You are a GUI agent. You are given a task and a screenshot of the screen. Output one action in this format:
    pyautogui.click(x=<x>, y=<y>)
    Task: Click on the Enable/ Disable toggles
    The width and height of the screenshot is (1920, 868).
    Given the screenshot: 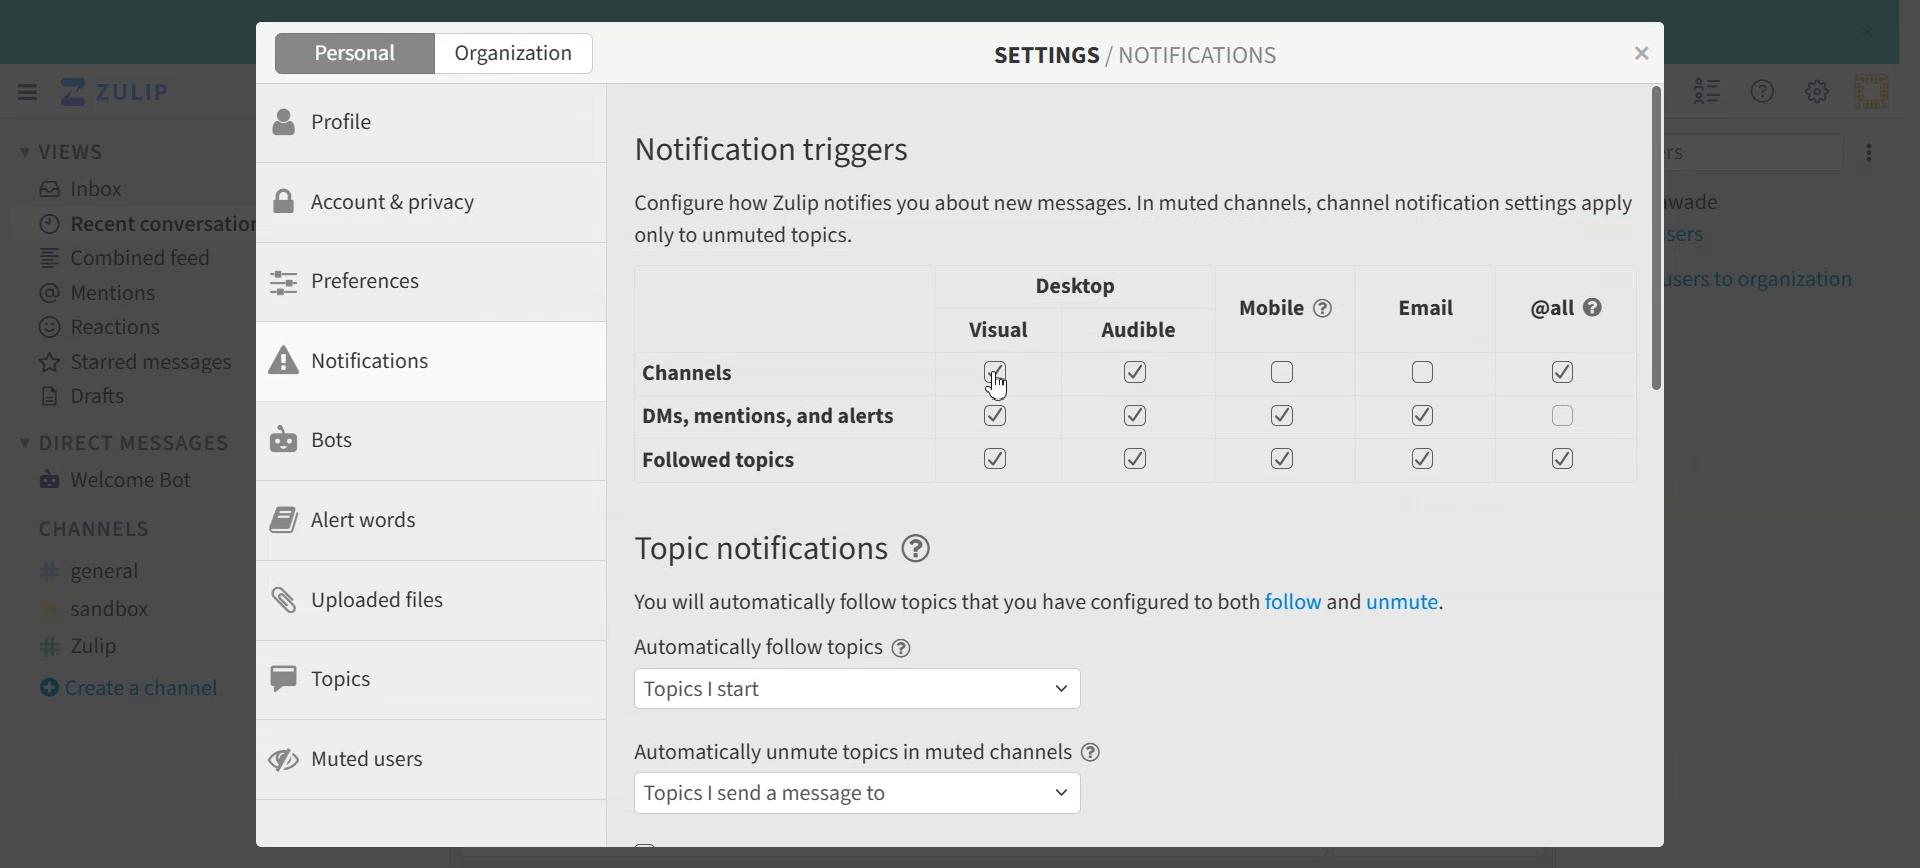 What is the action you would take?
    pyautogui.click(x=1296, y=415)
    